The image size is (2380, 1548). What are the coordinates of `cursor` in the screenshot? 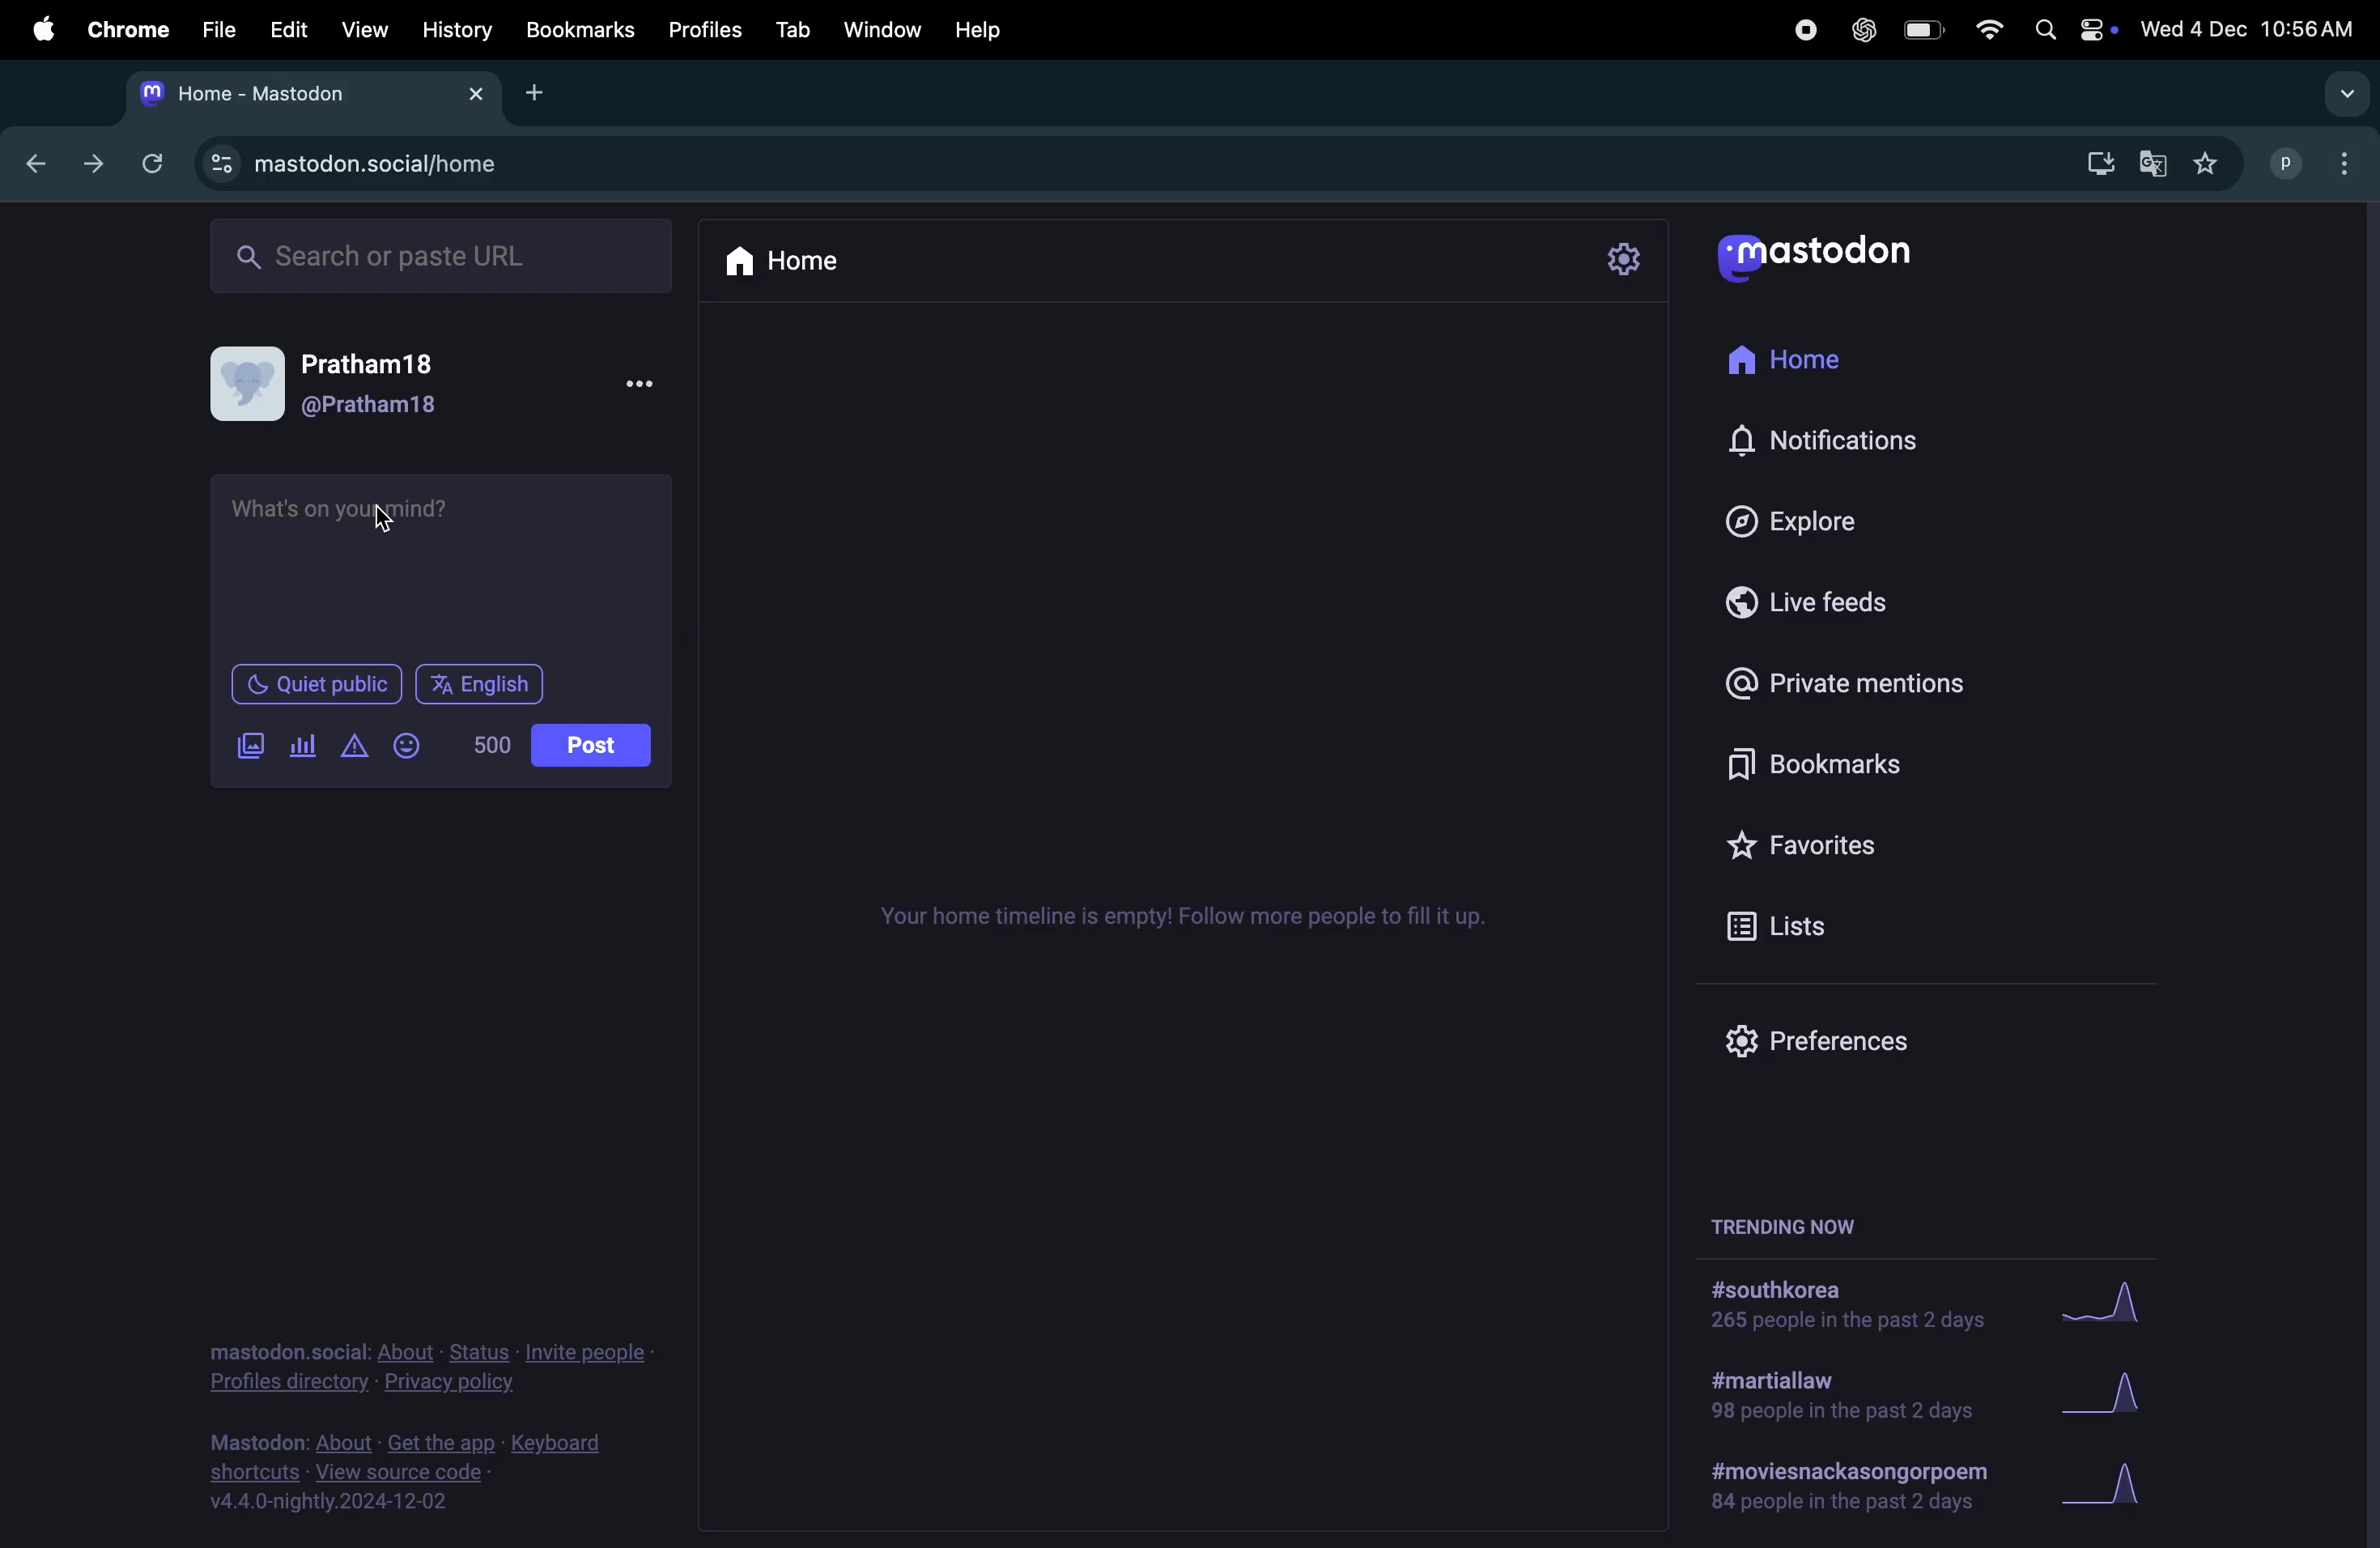 It's located at (384, 515).